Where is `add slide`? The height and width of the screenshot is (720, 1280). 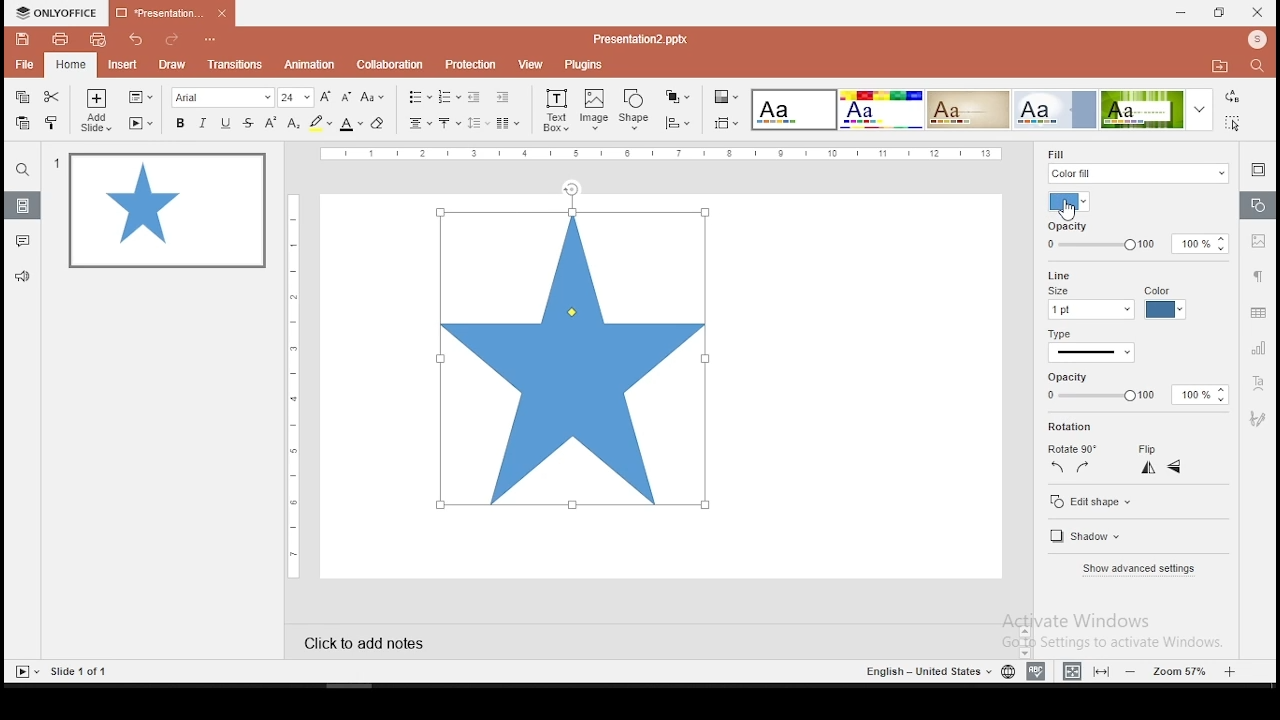 add slide is located at coordinates (96, 110).